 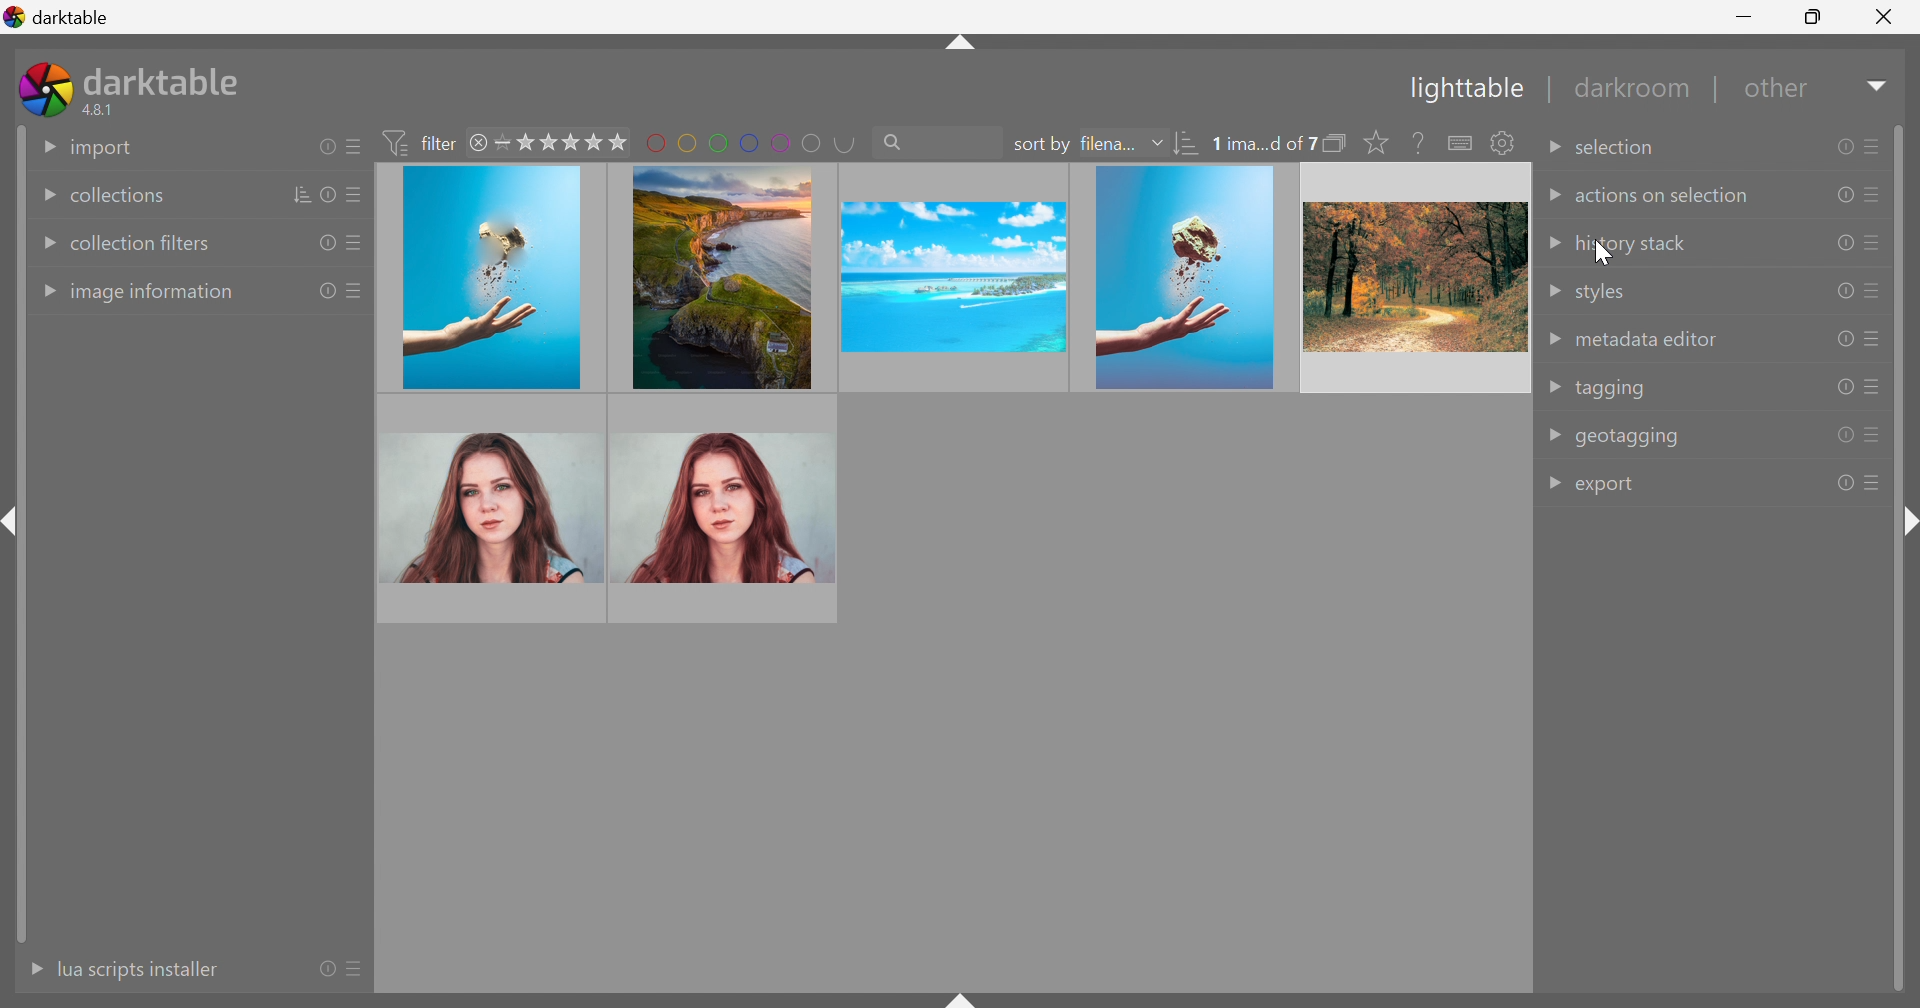 I want to click on Drop Down, so click(x=1551, y=245).